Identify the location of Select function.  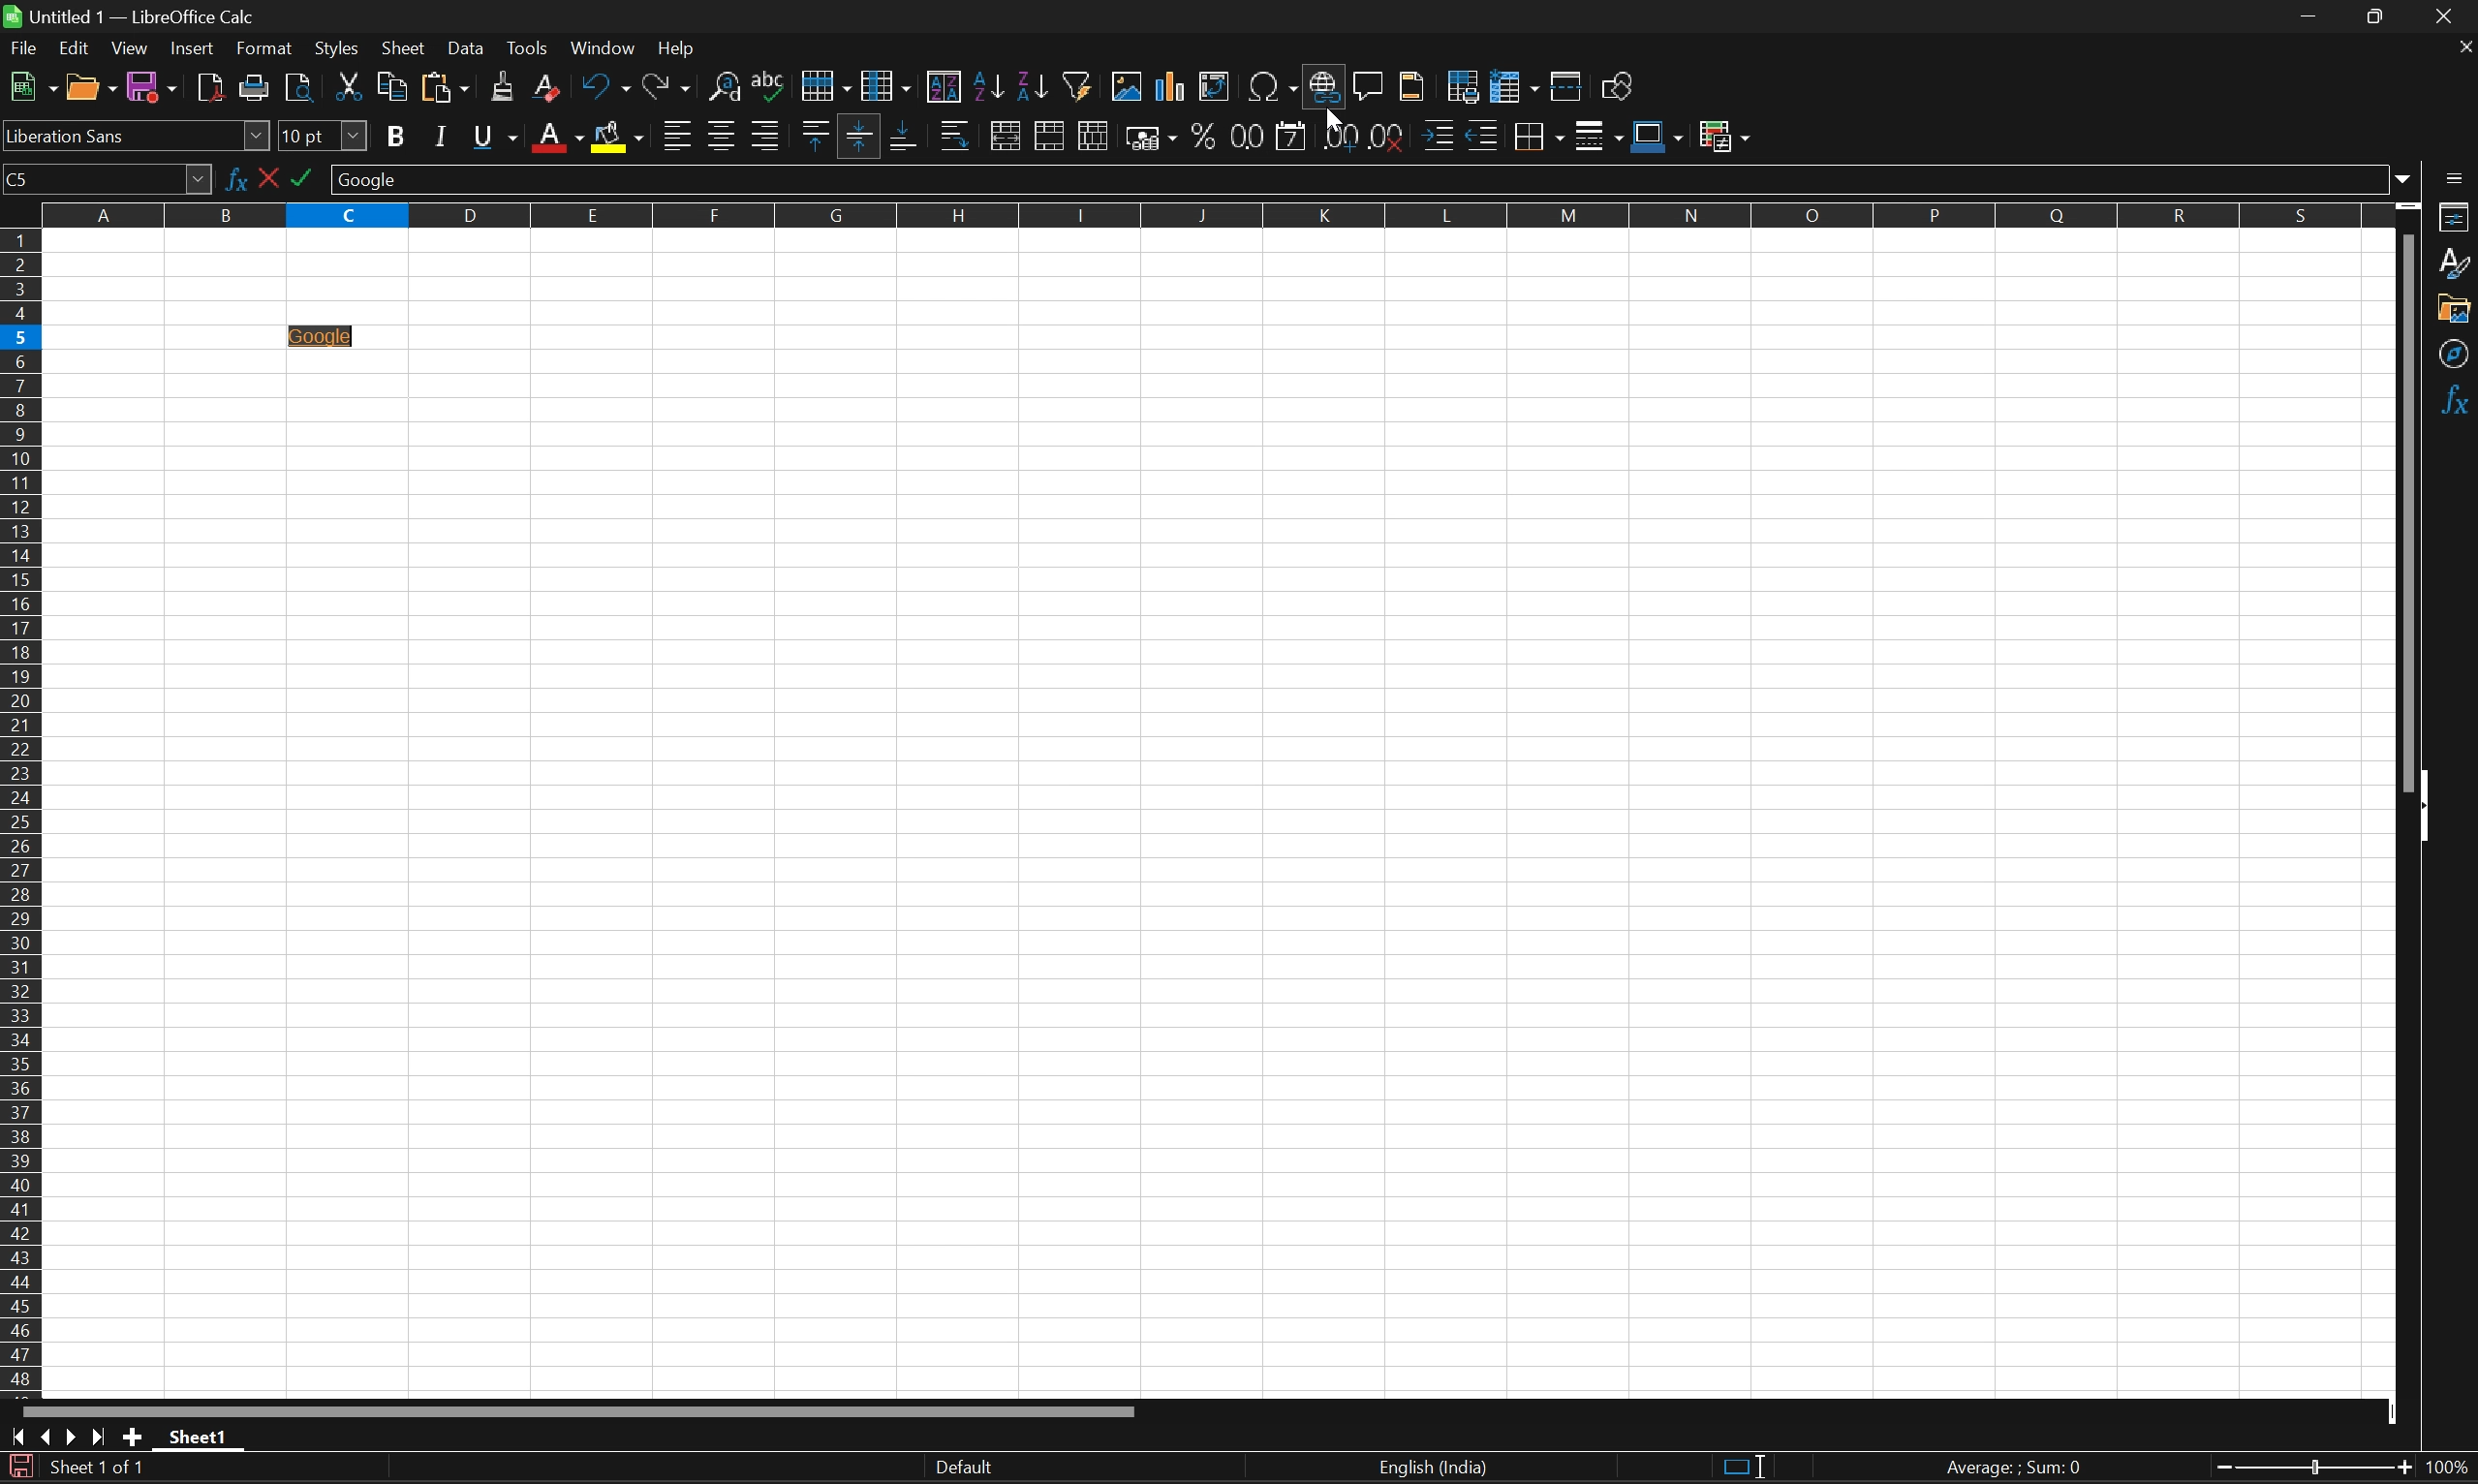
(276, 177).